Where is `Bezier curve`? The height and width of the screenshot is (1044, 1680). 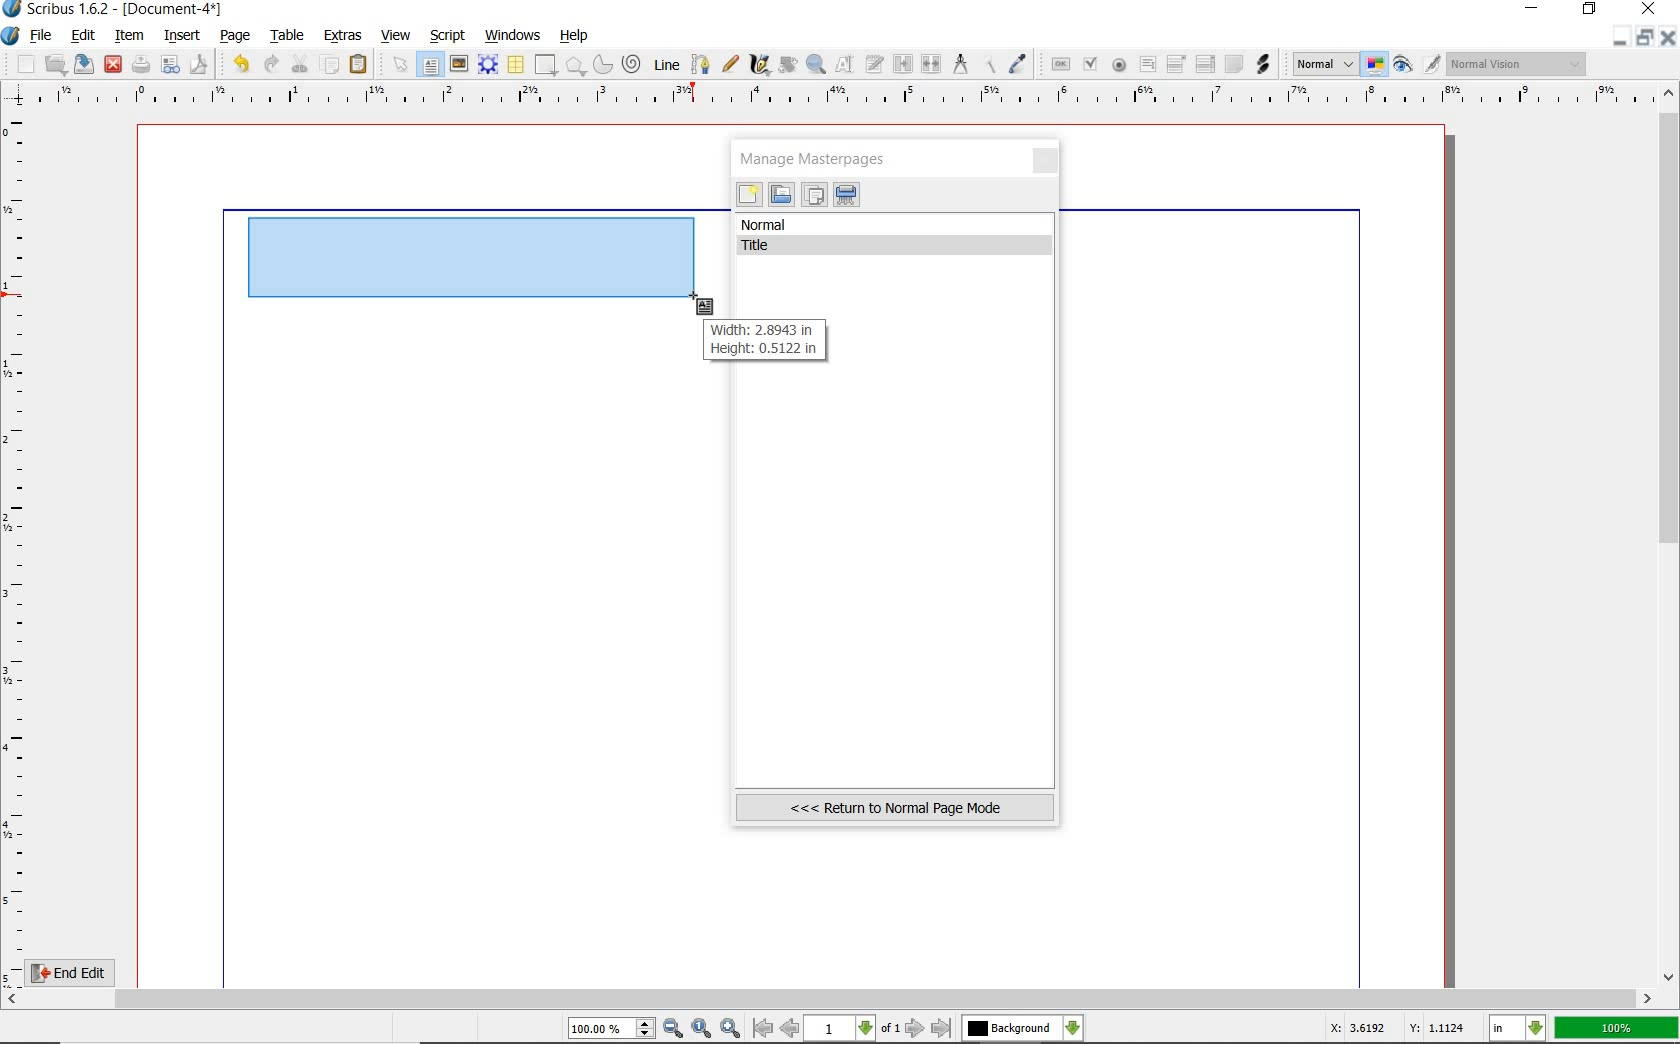 Bezier curve is located at coordinates (698, 64).